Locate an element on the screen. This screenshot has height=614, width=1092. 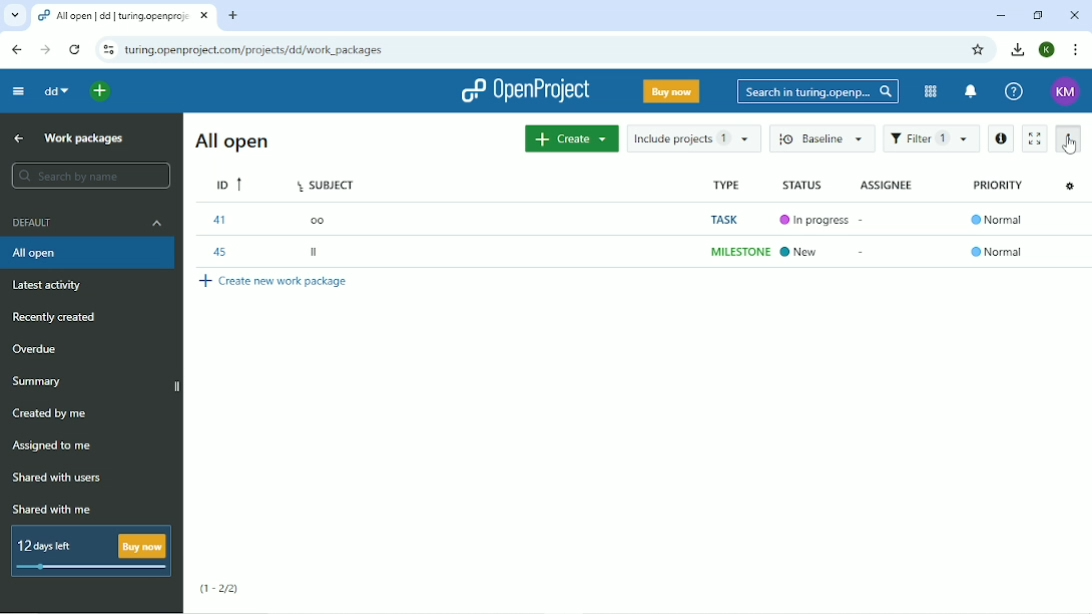
Up is located at coordinates (17, 139).